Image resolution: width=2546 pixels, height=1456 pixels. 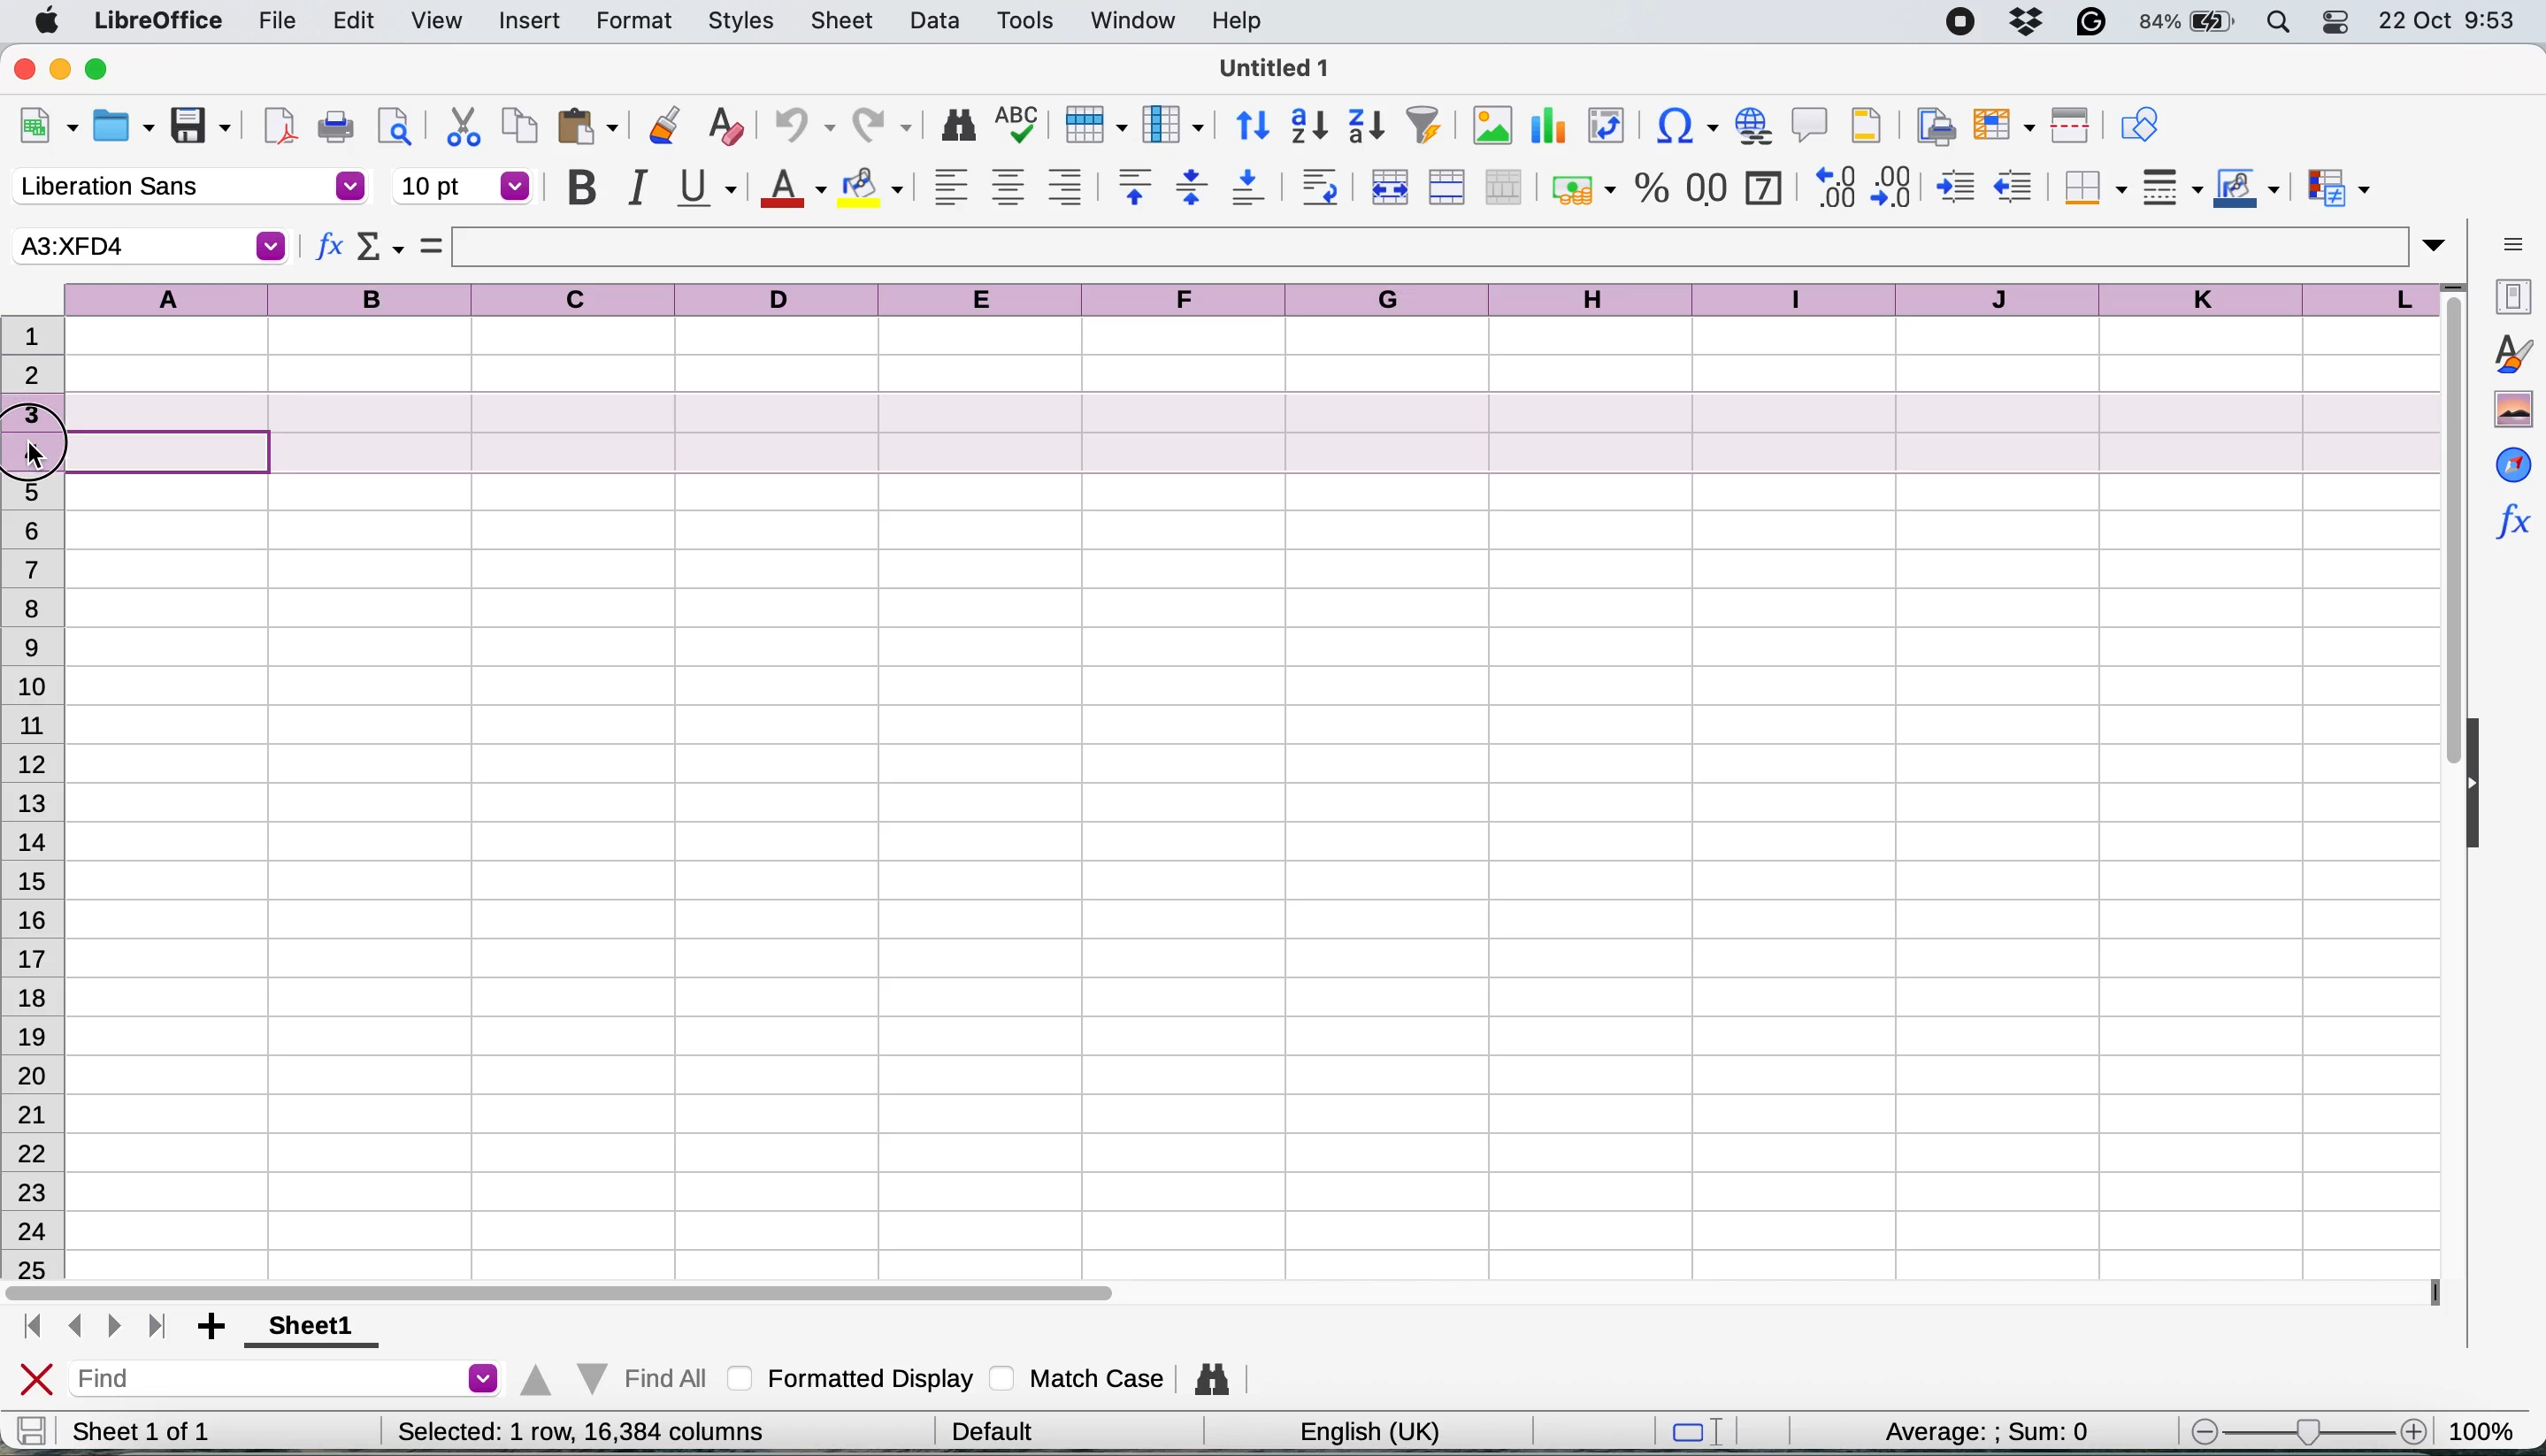 I want to click on formula bar, so click(x=1452, y=246).